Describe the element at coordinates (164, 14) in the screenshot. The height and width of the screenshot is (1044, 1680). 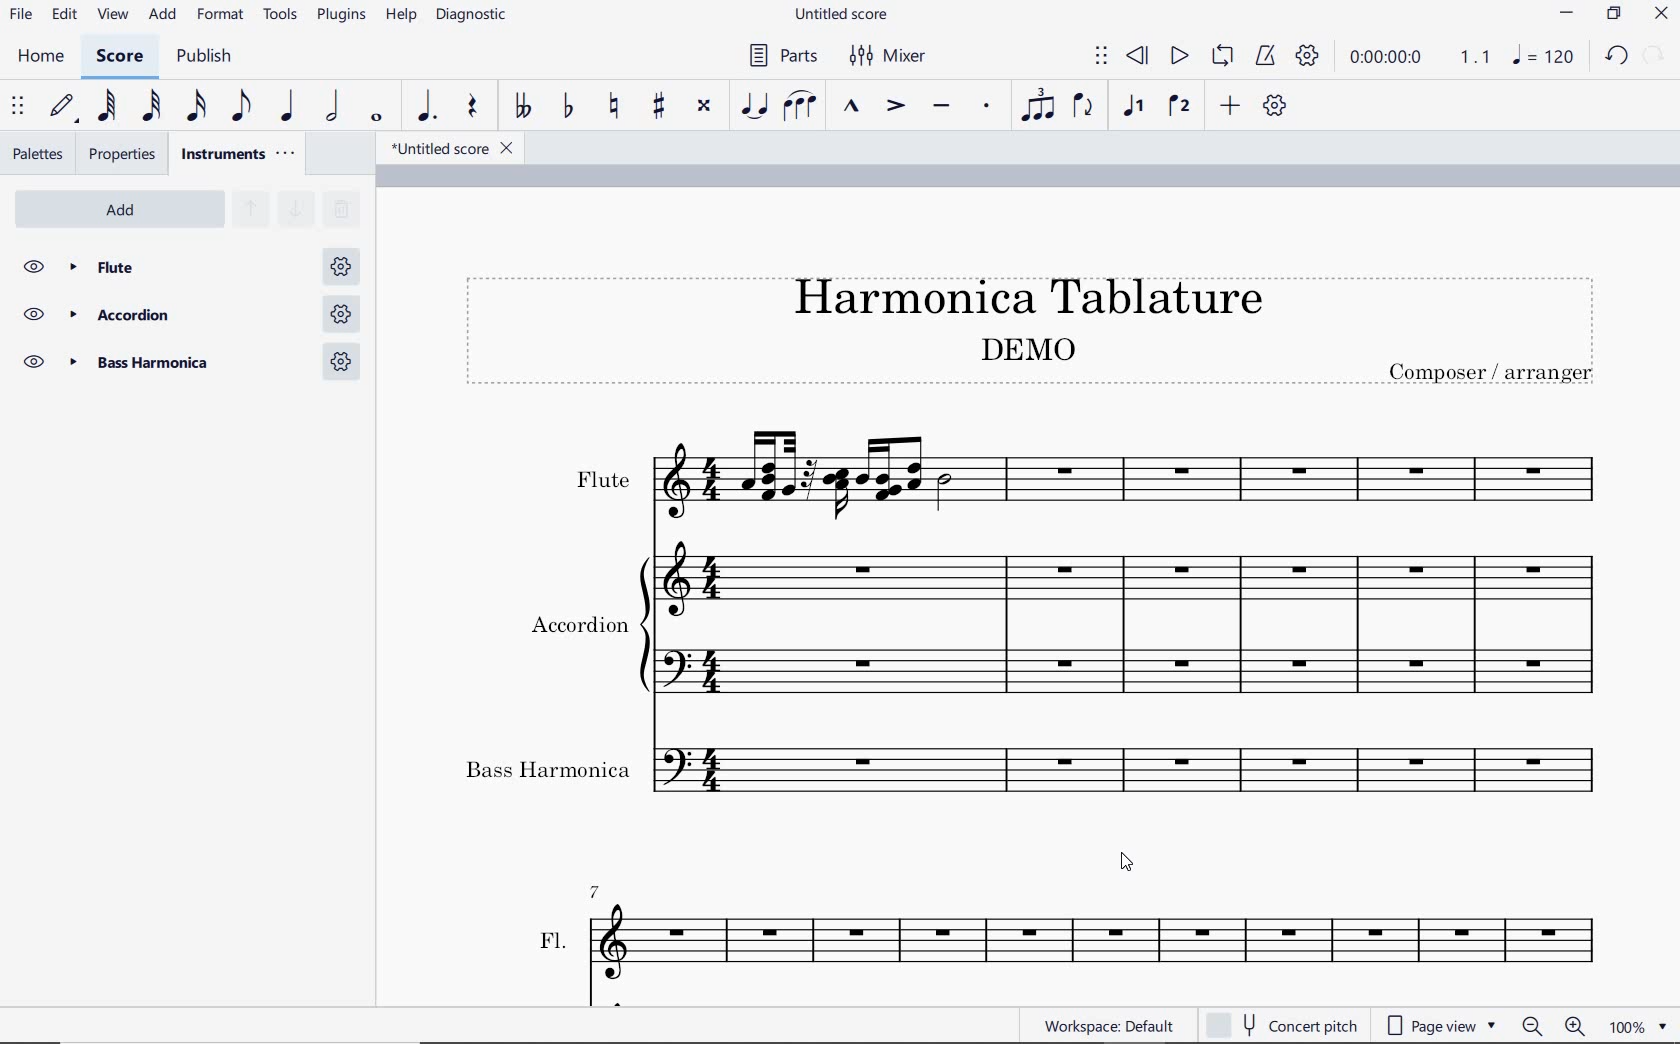
I see `ADD` at that location.